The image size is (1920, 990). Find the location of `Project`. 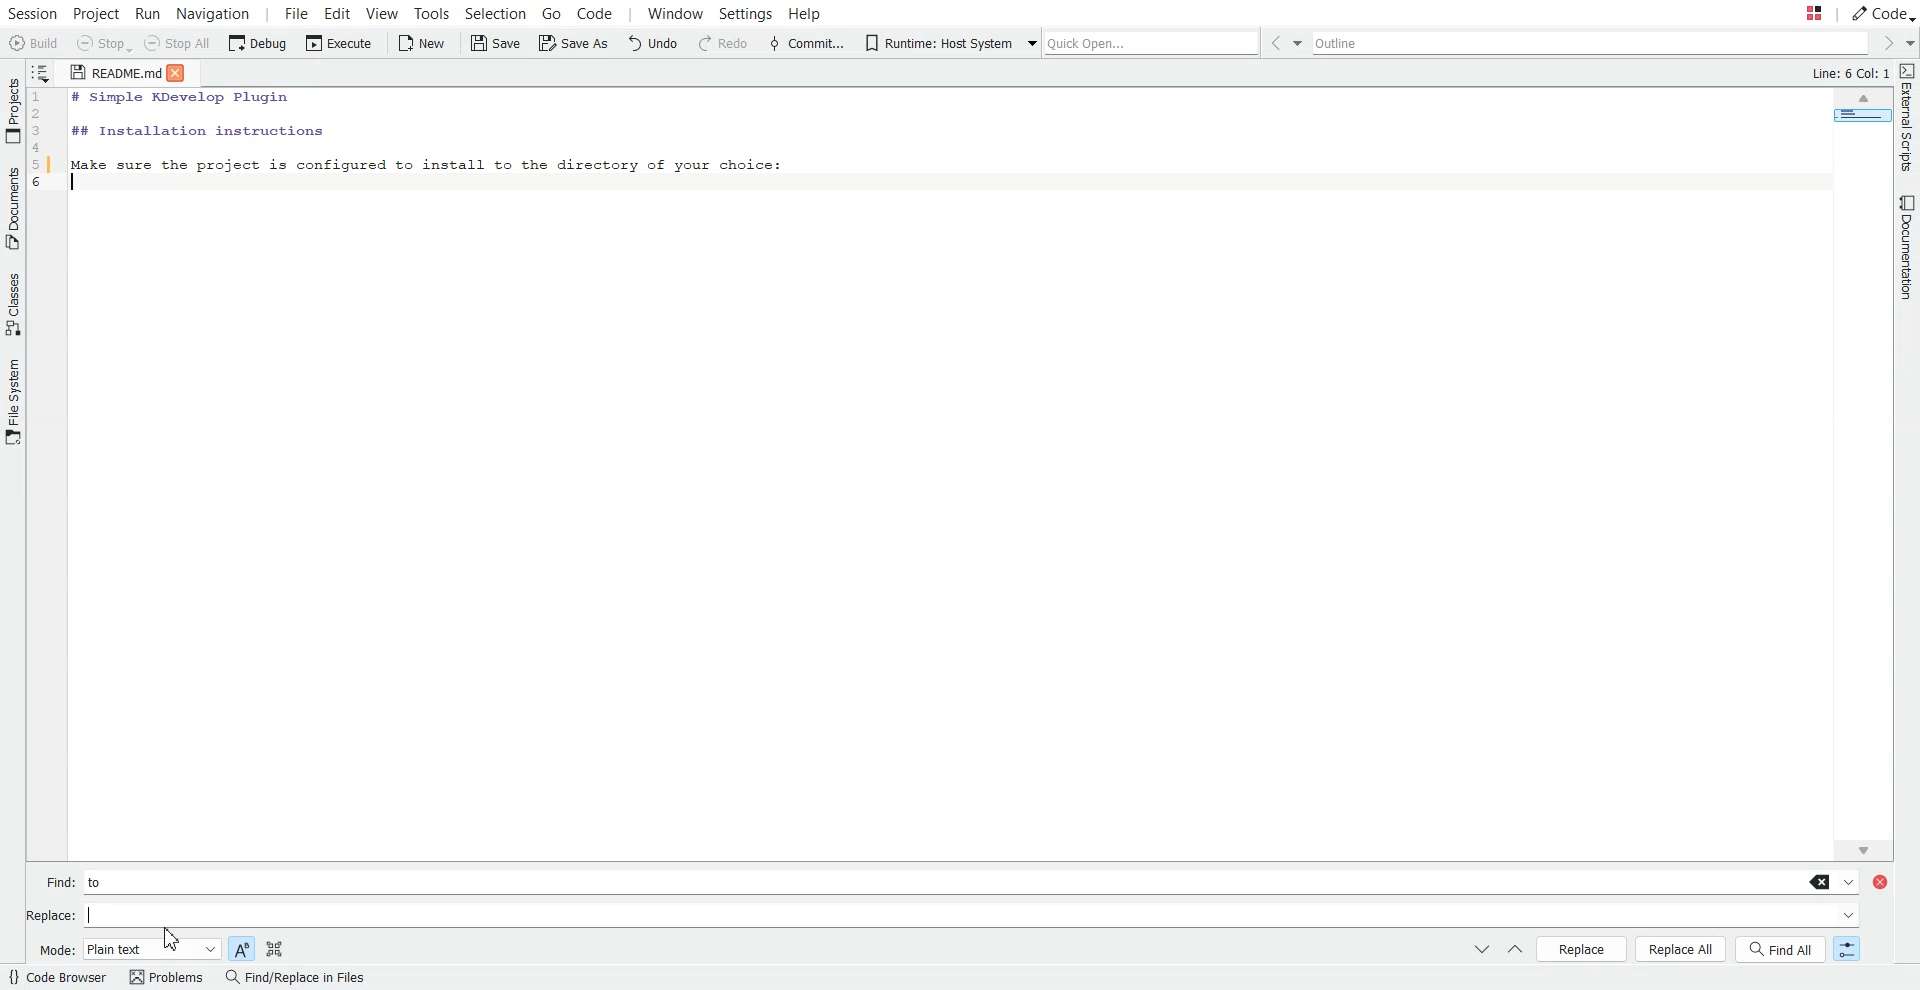

Project is located at coordinates (97, 12).